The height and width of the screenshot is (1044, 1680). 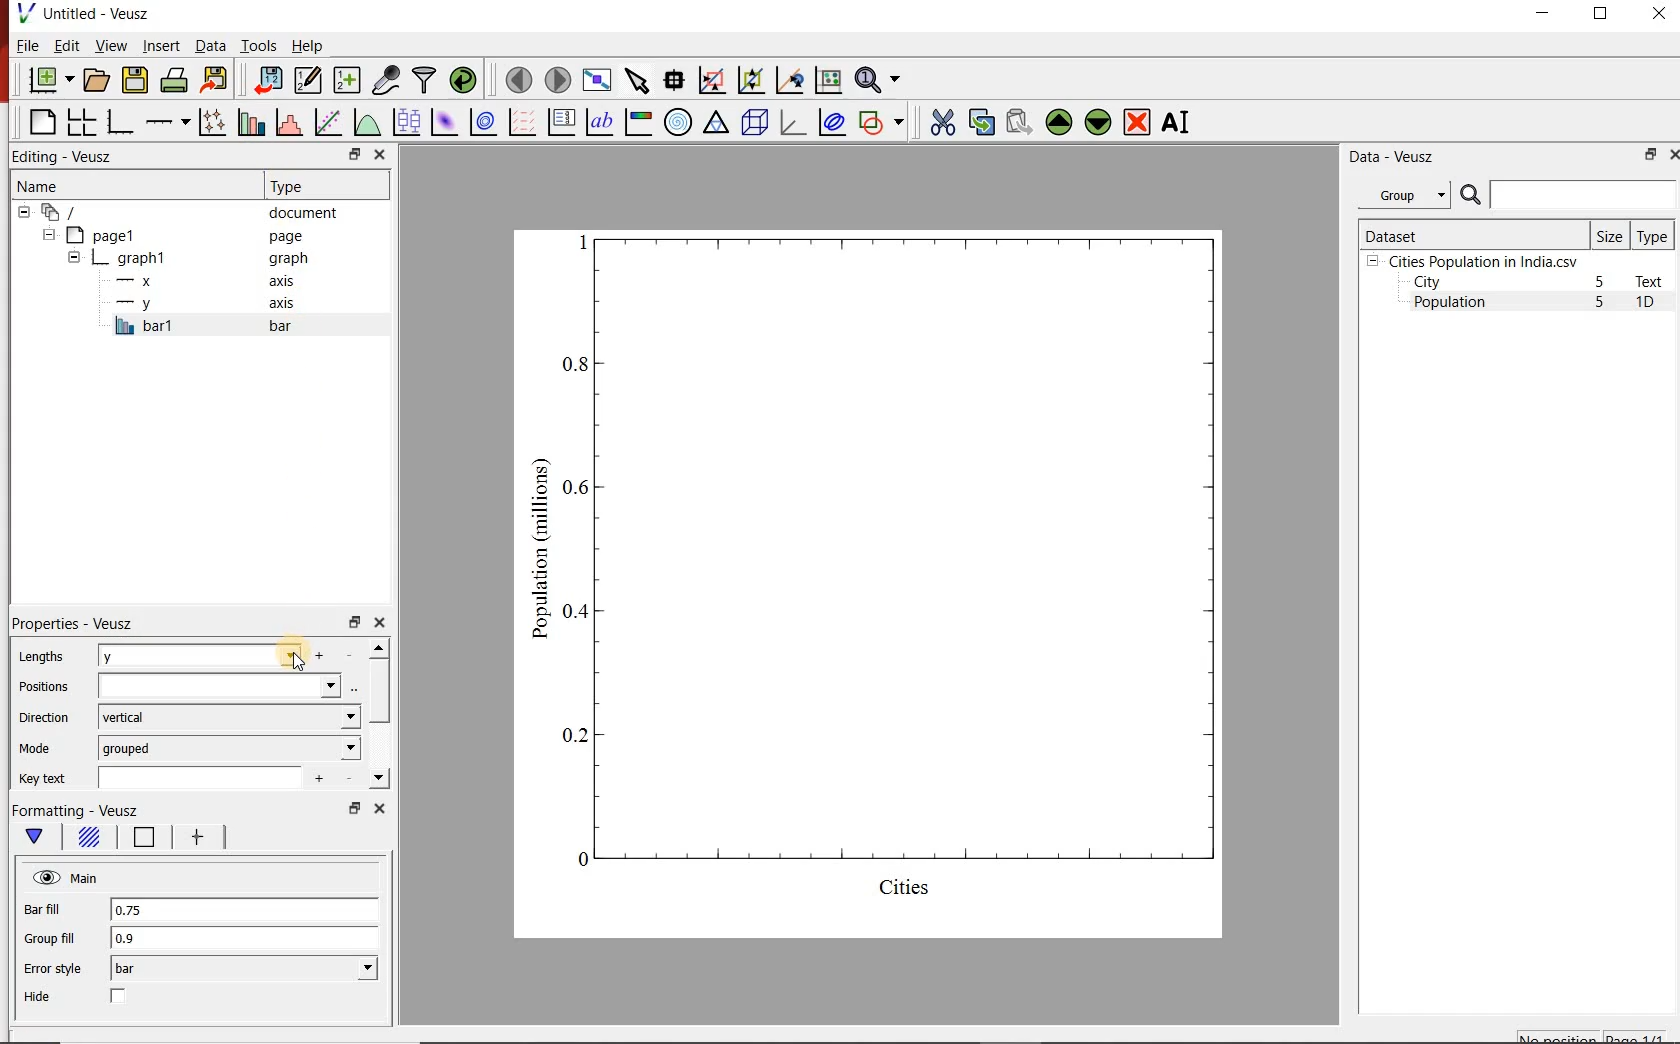 I want to click on Insert, so click(x=160, y=47).